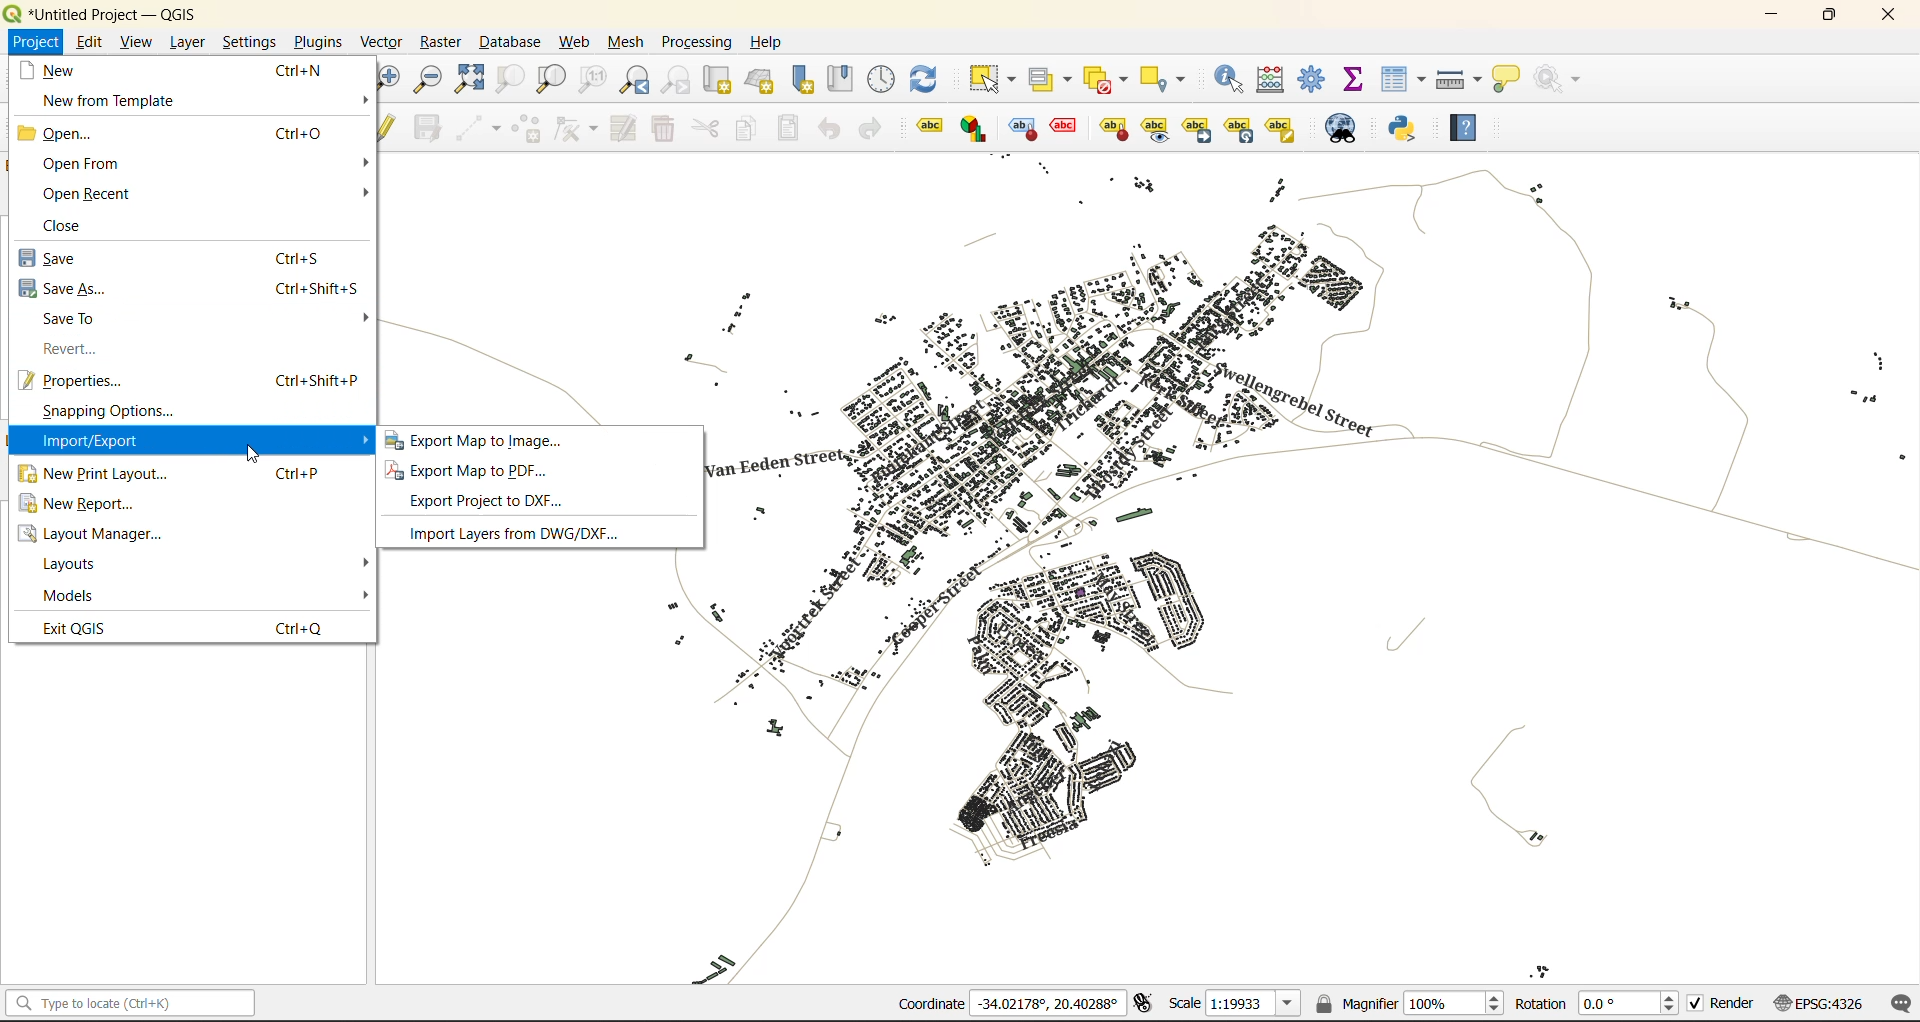 Image resolution: width=1920 pixels, height=1022 pixels. I want to click on new, so click(70, 69).